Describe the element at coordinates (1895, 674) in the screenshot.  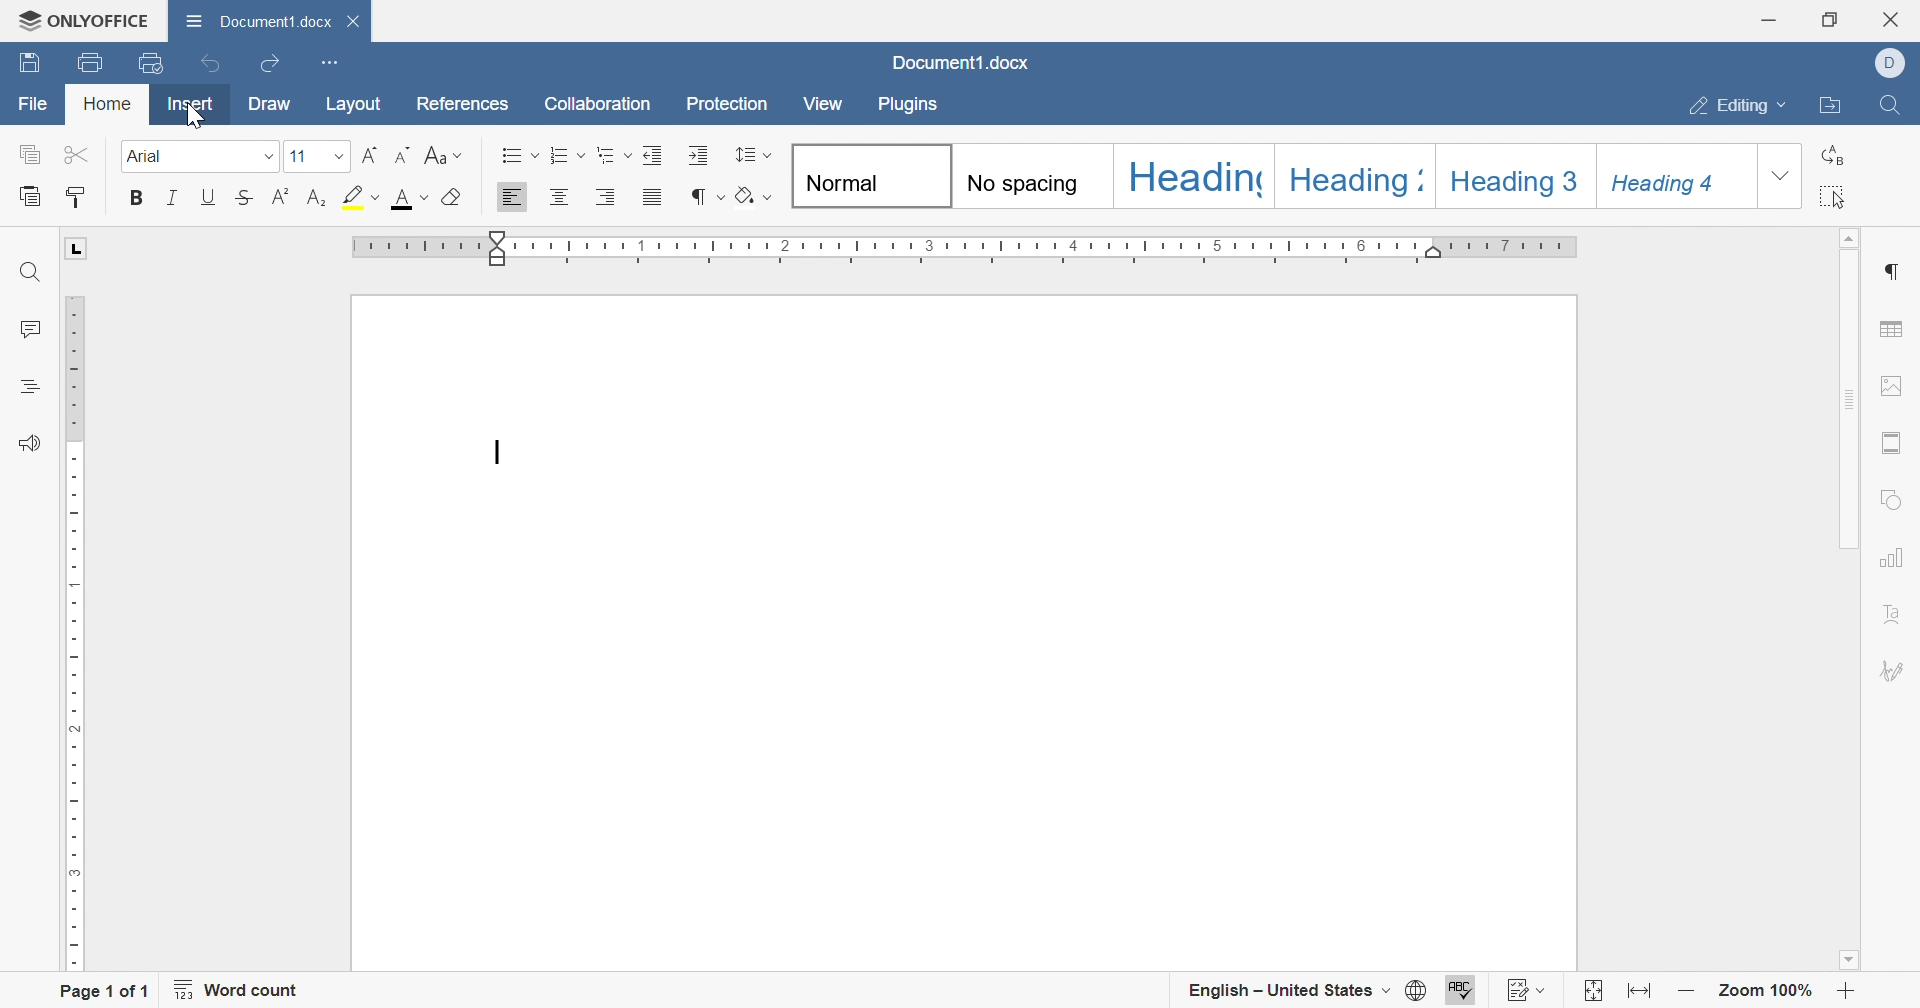
I see `Signature settings` at that location.